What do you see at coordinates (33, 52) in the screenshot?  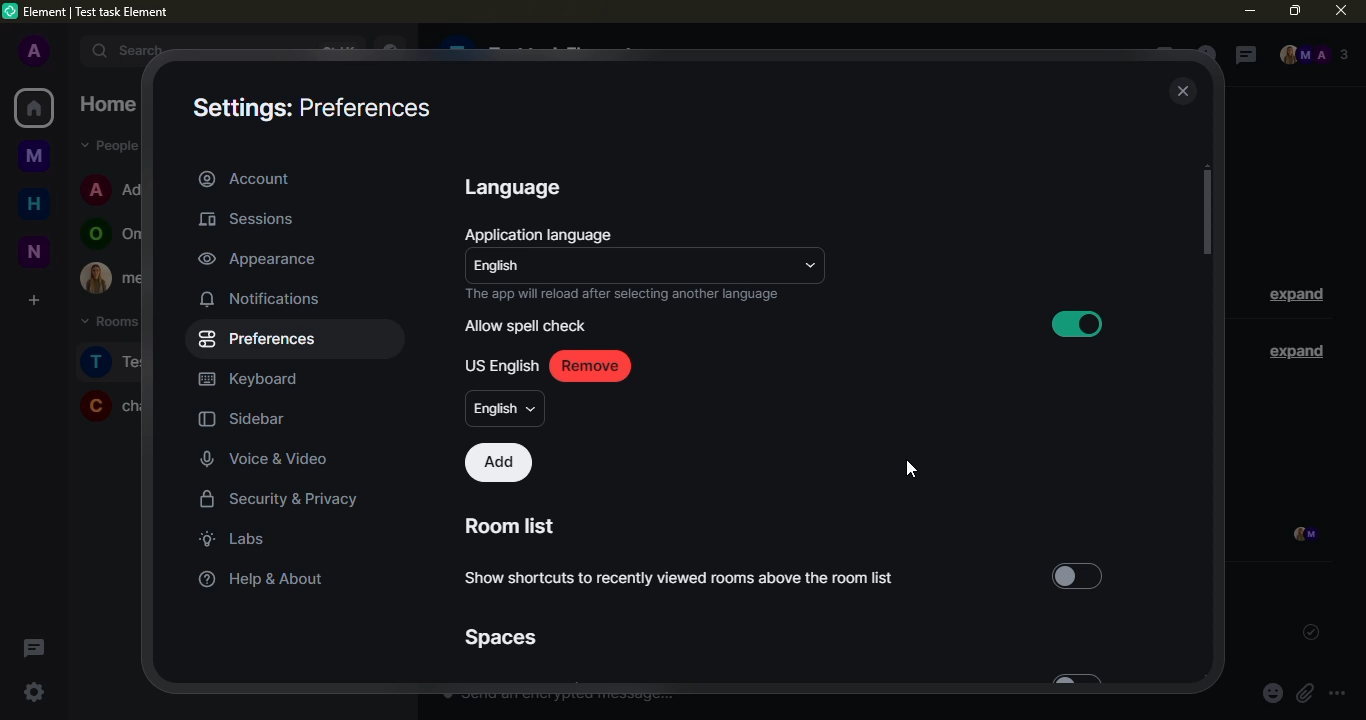 I see `profile` at bounding box center [33, 52].